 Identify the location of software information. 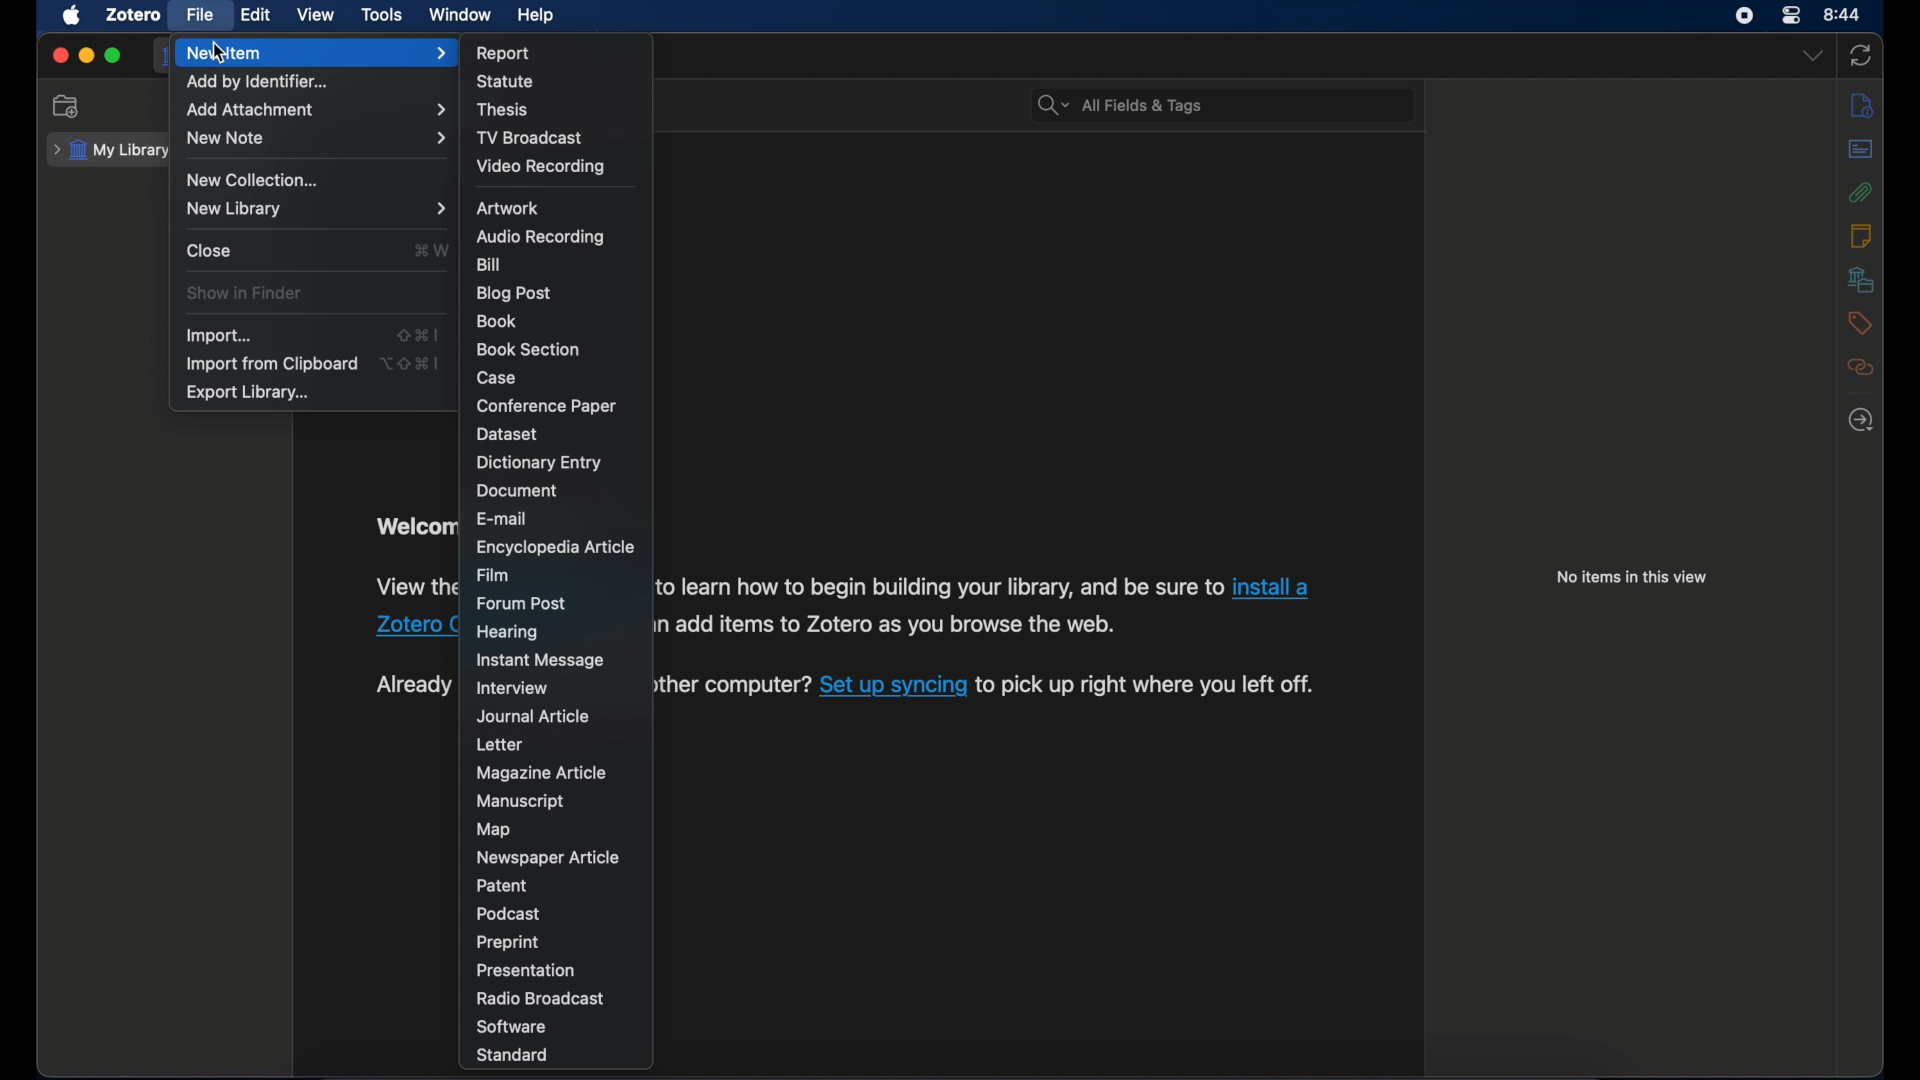
(416, 589).